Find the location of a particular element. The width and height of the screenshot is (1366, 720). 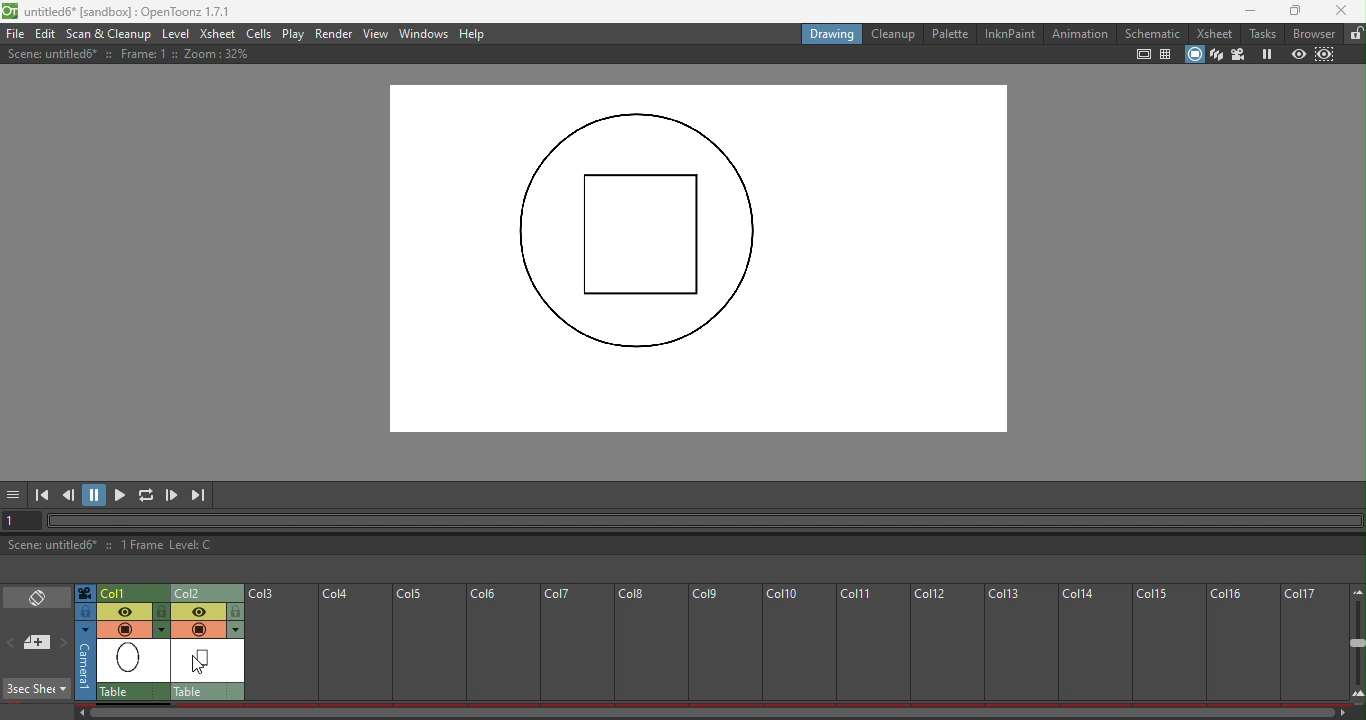

New memo is located at coordinates (37, 643).